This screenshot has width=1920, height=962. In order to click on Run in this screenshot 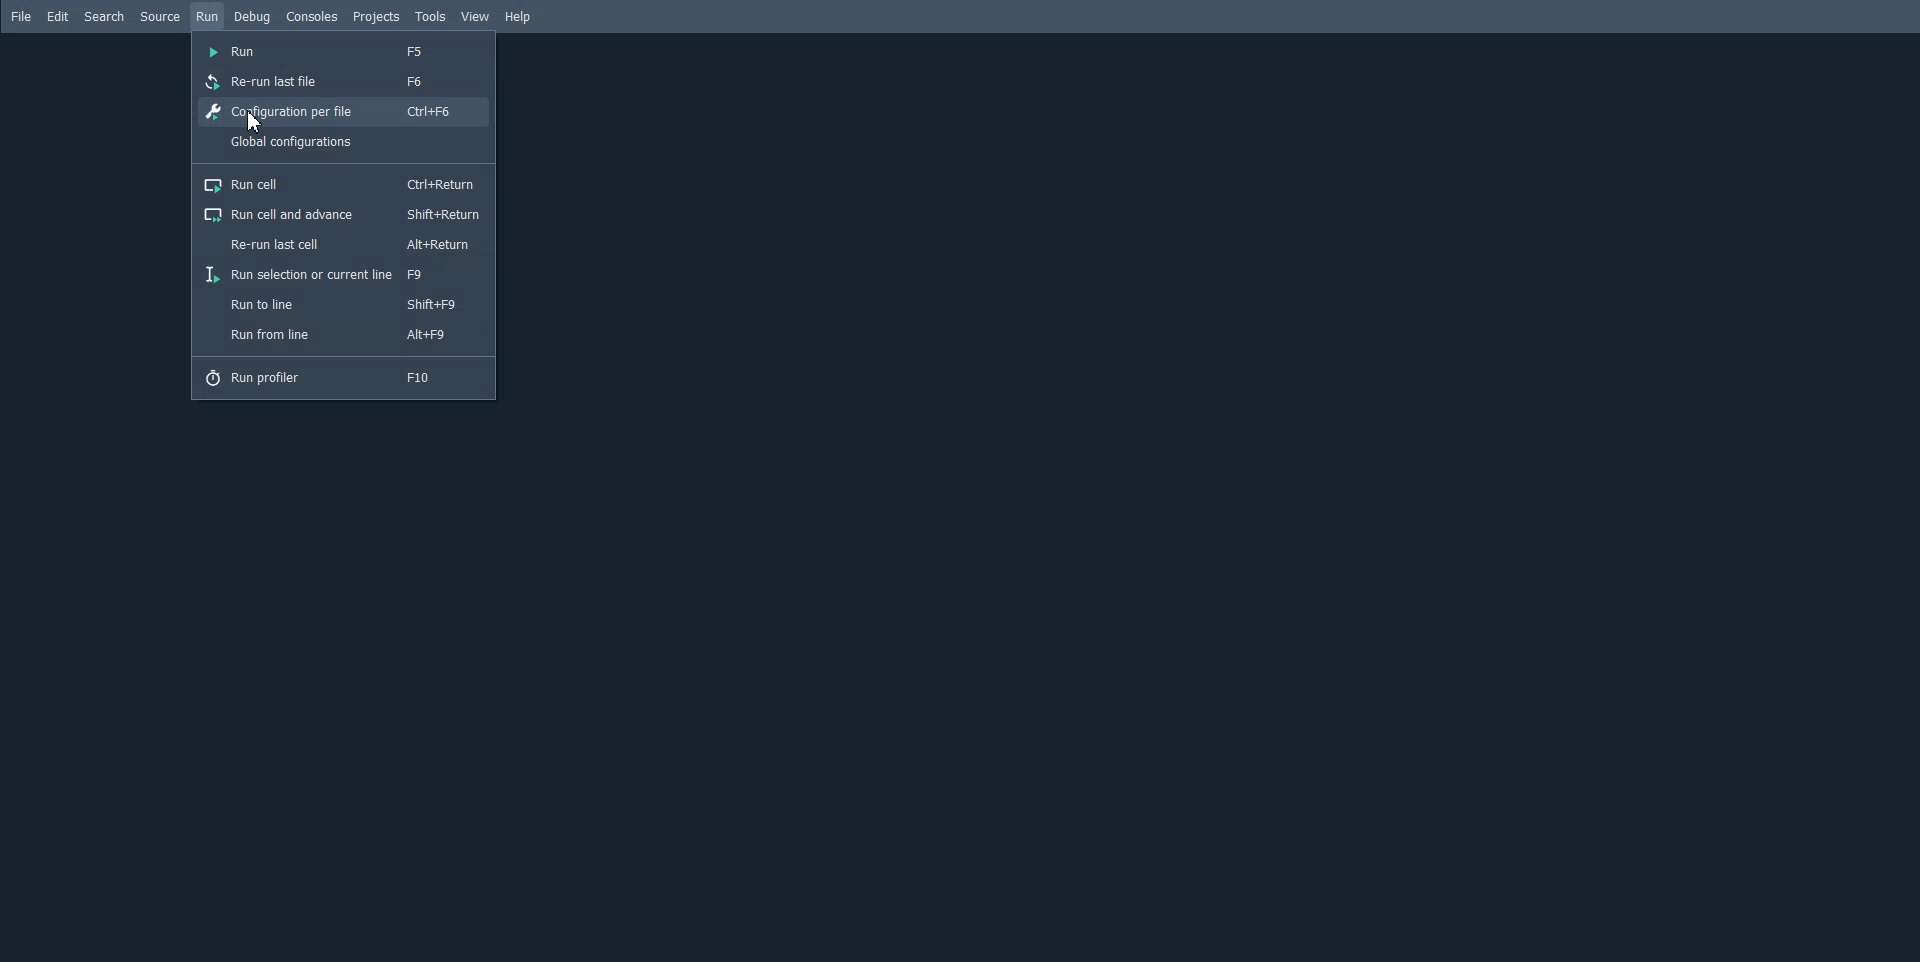, I will do `click(344, 52)`.